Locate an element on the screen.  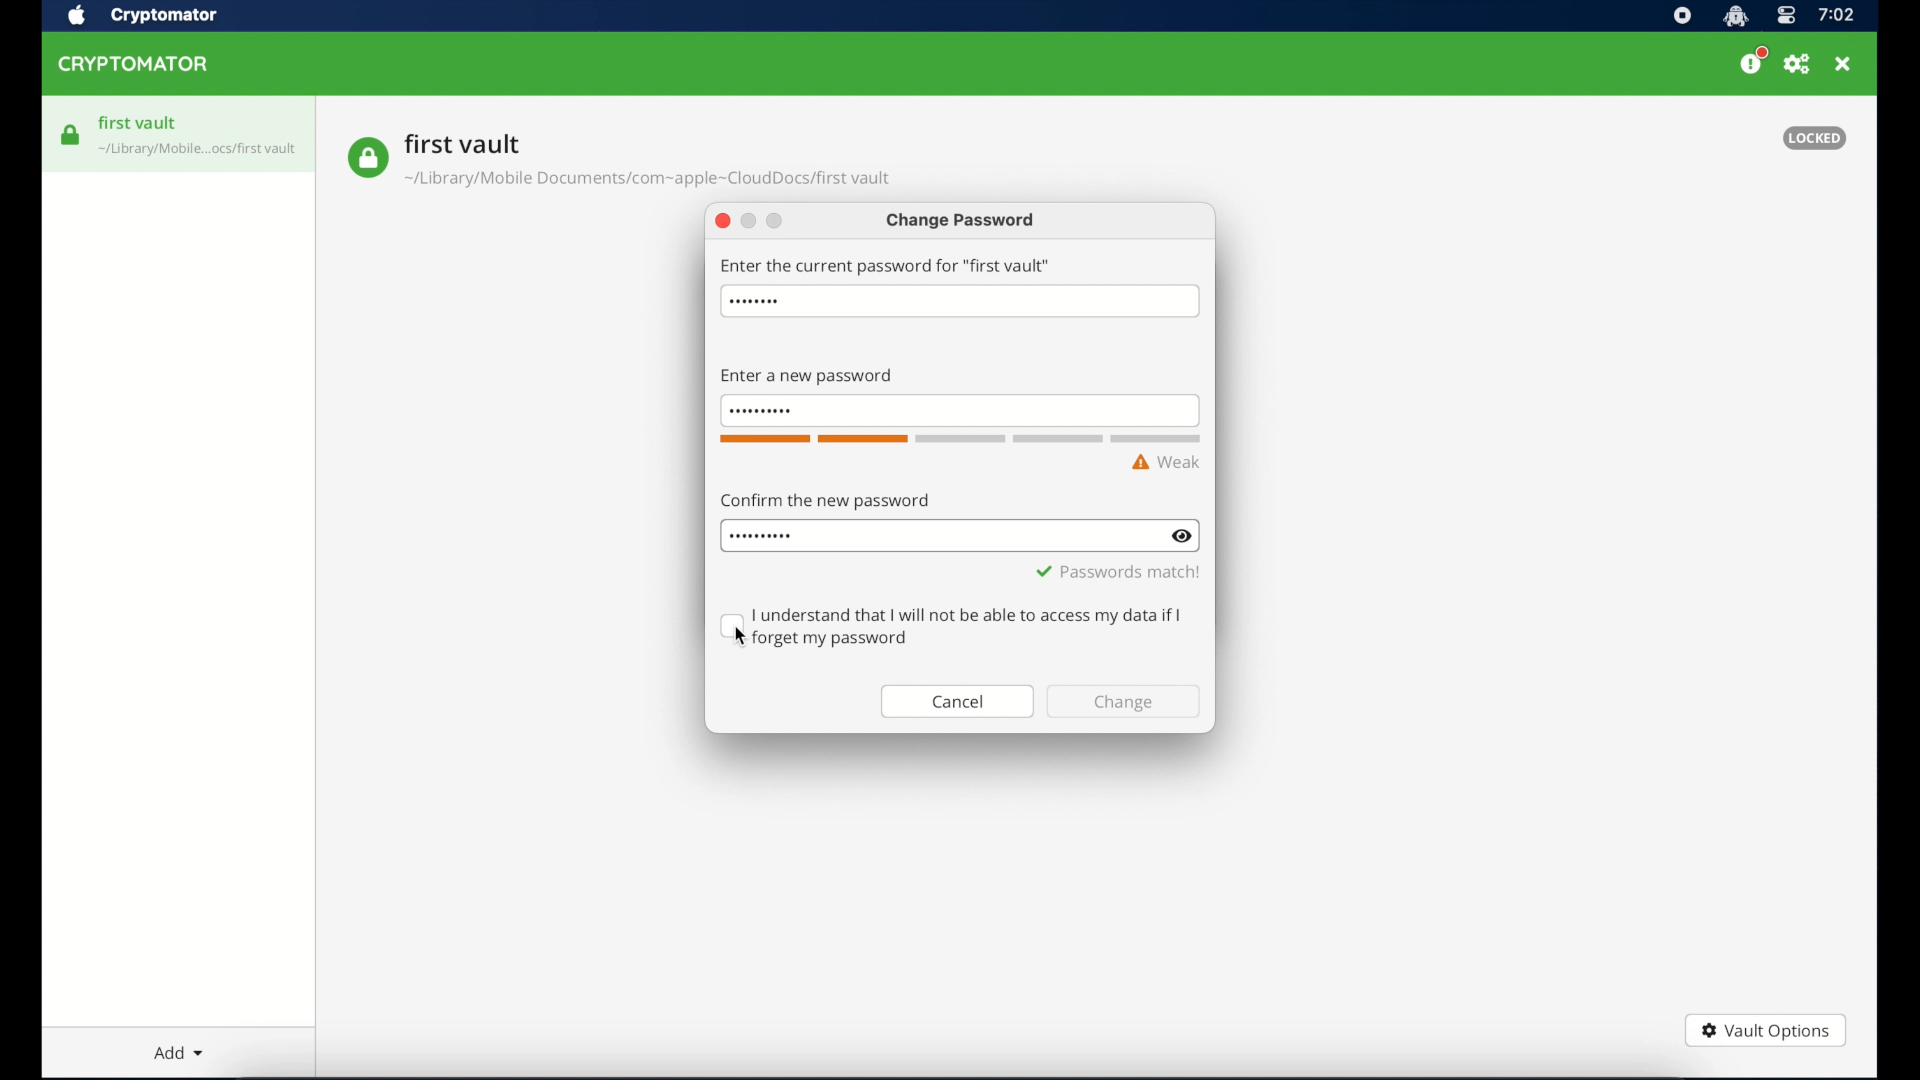
show/hide text is located at coordinates (1181, 535).